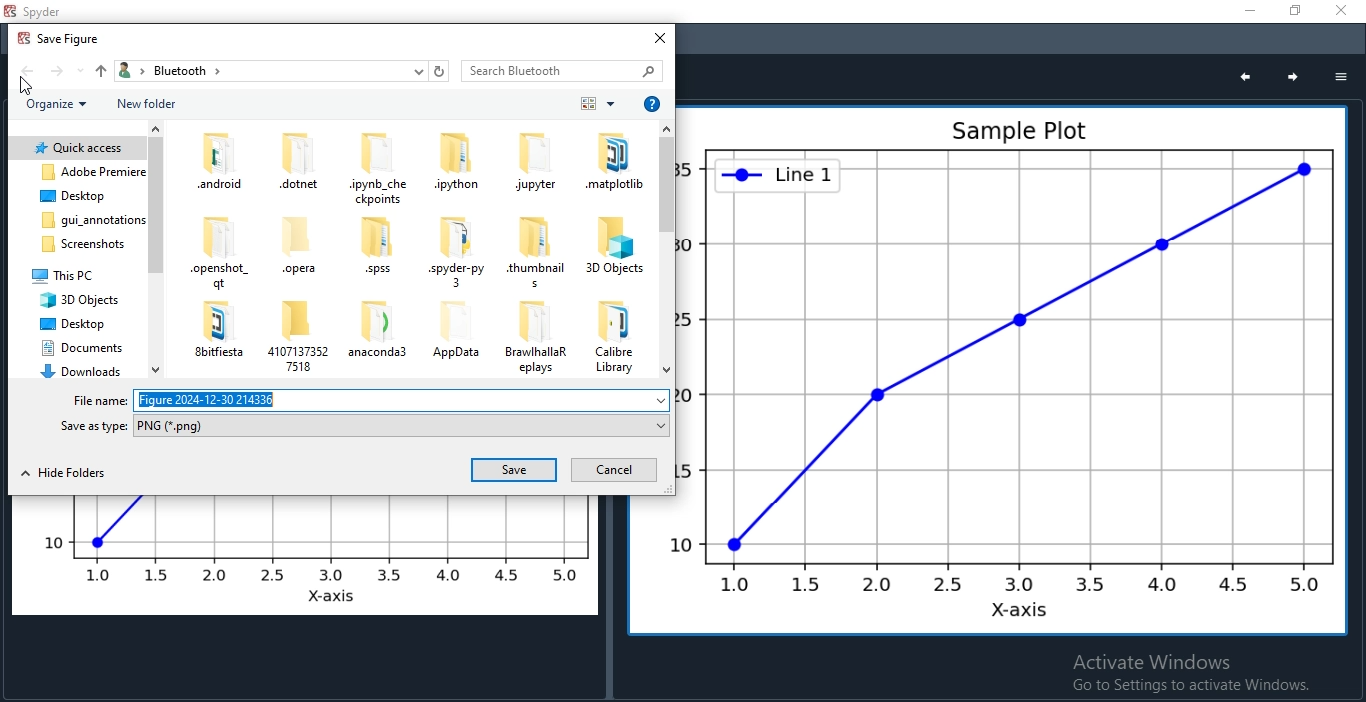 This screenshot has width=1366, height=702. What do you see at coordinates (156, 245) in the screenshot?
I see `scroll bar` at bounding box center [156, 245].